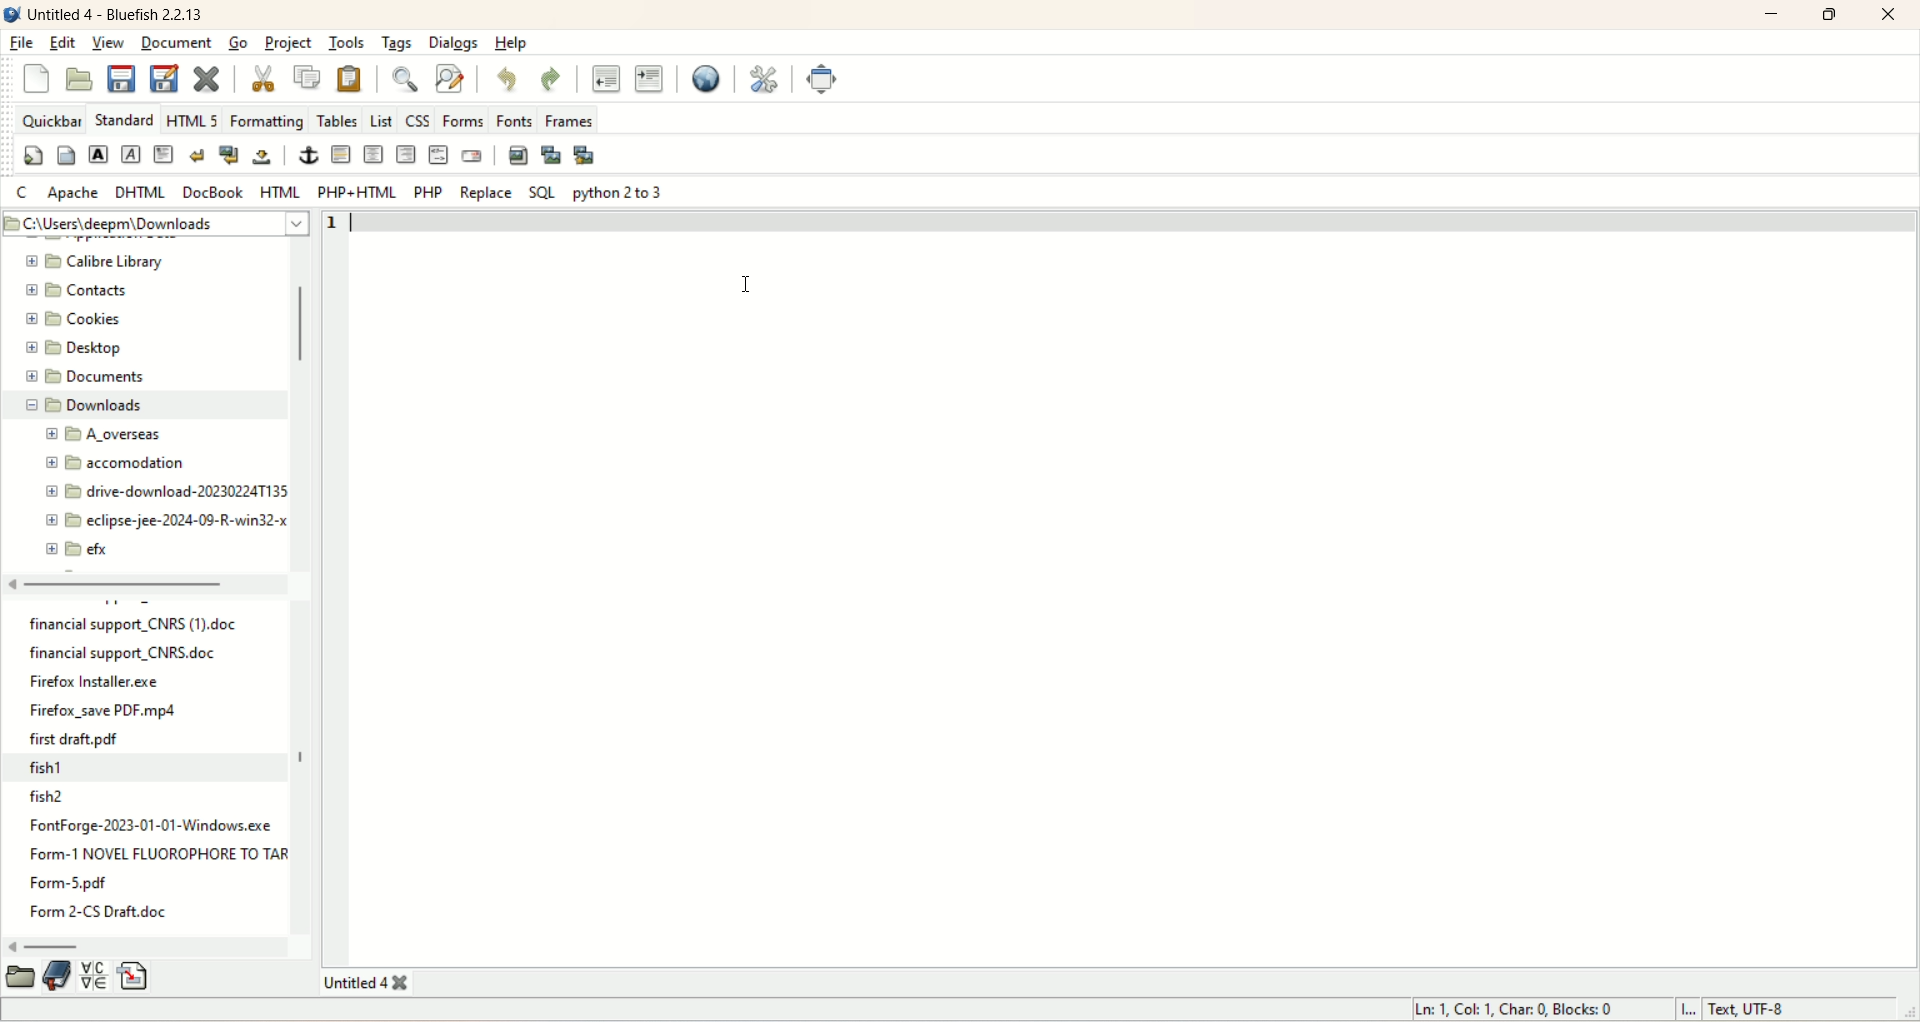 The width and height of the screenshot is (1920, 1022). Describe the element at coordinates (519, 153) in the screenshot. I see `insert image` at that location.